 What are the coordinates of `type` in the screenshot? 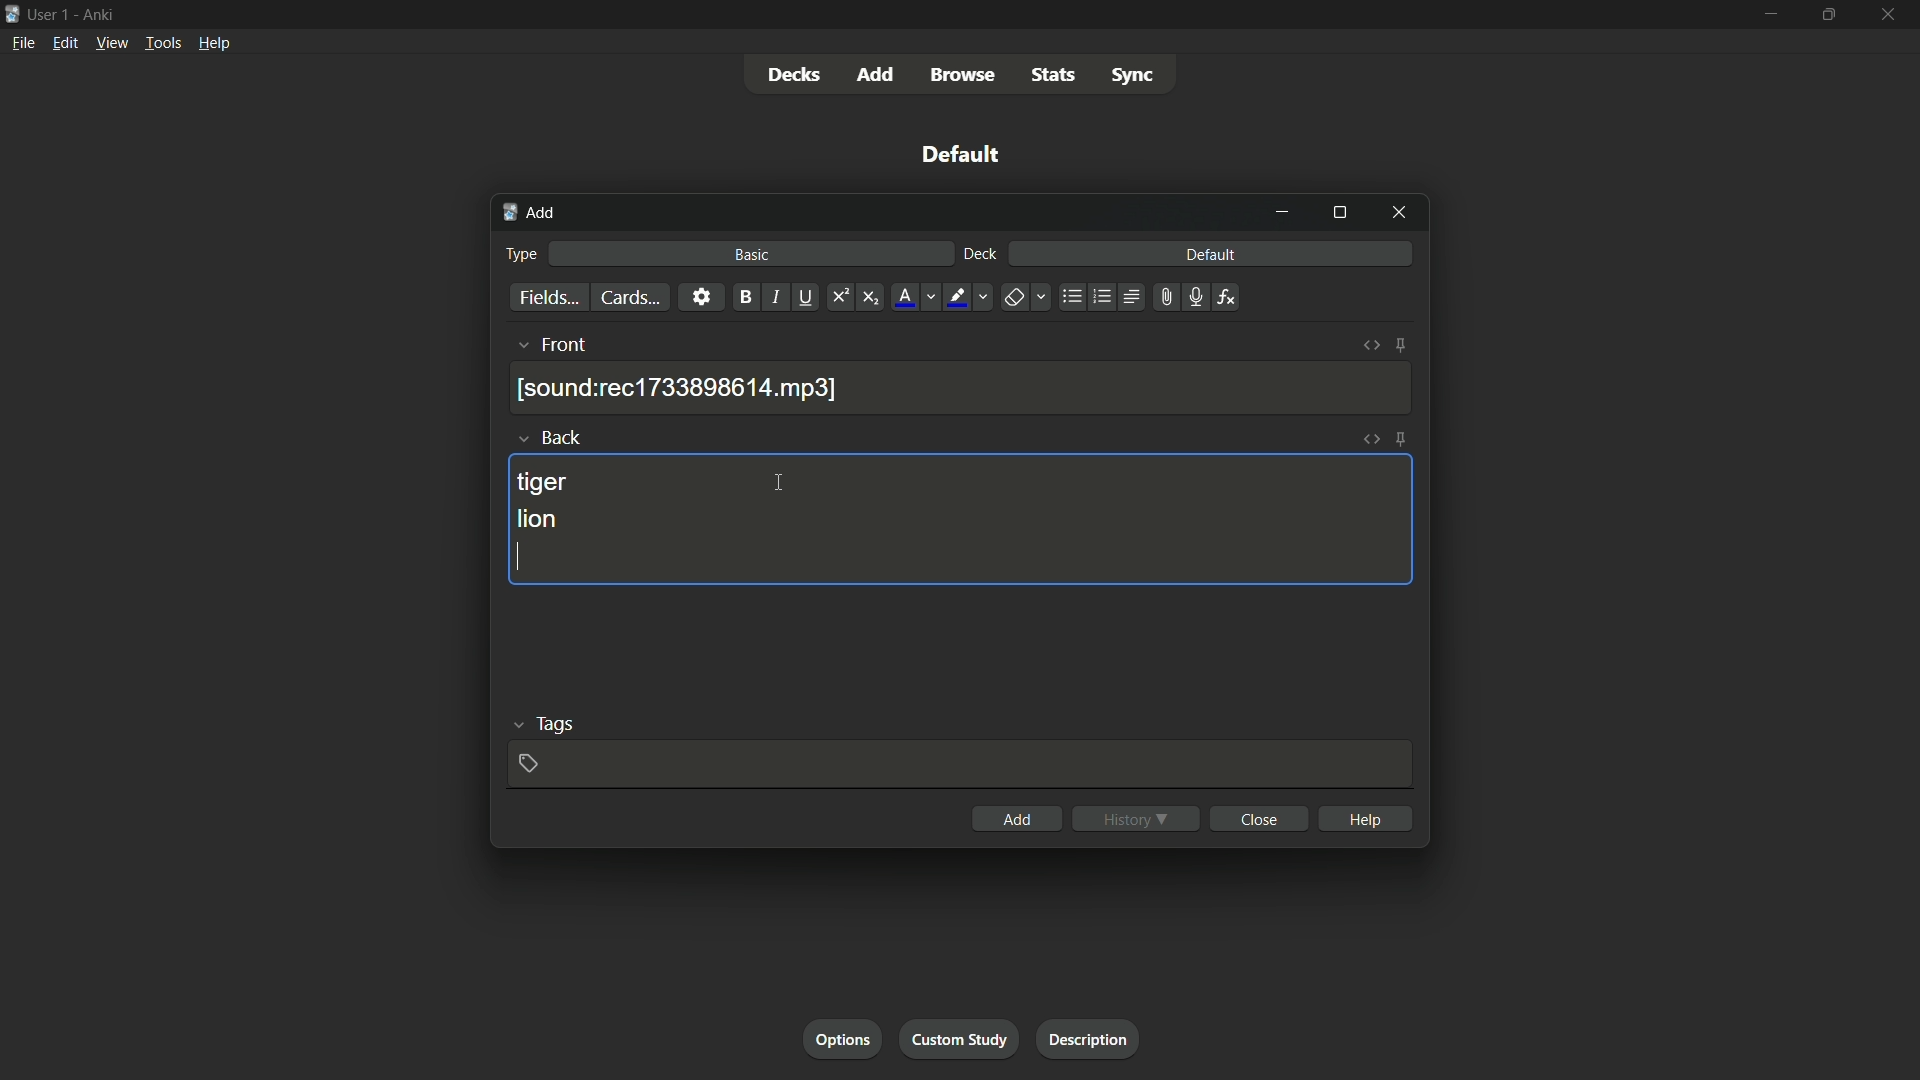 It's located at (524, 253).